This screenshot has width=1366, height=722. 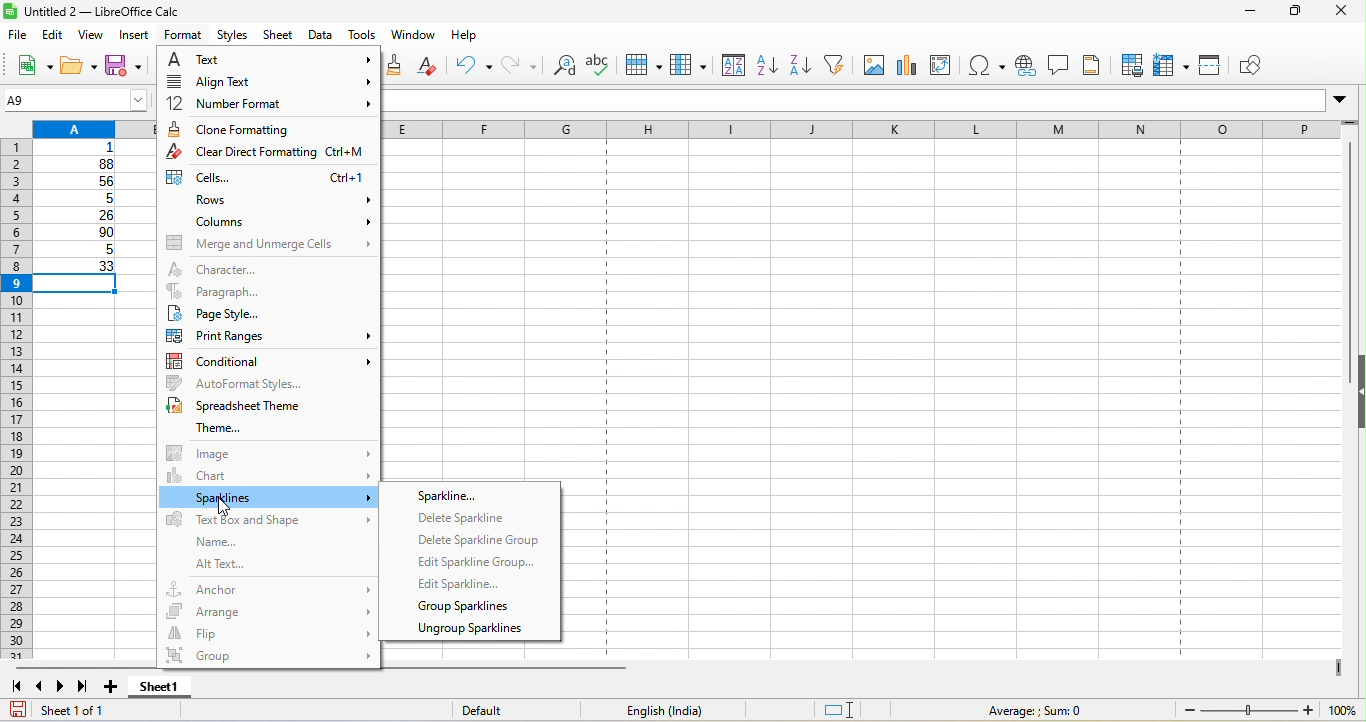 I want to click on sparklines, so click(x=269, y=498).